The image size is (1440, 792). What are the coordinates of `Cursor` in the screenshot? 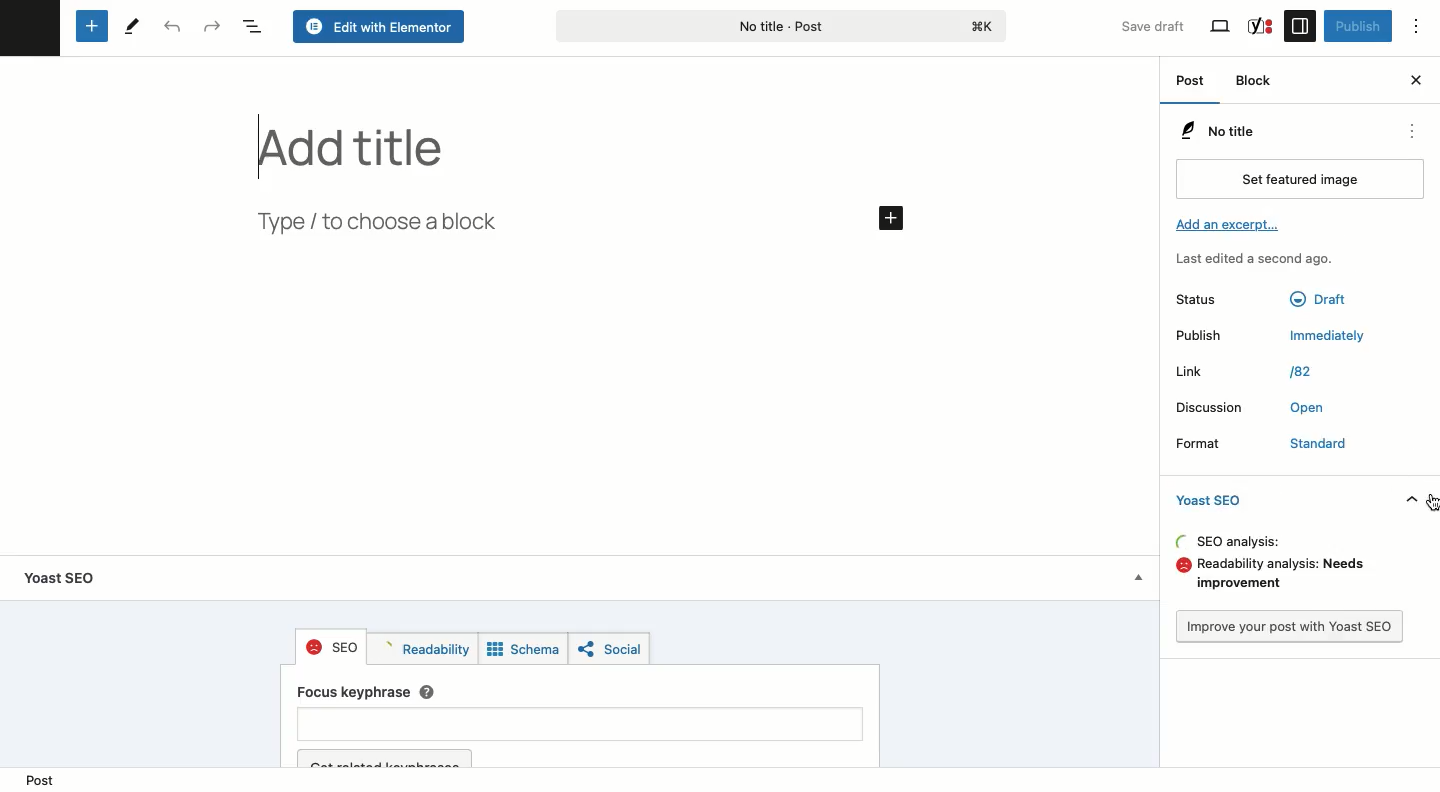 It's located at (1431, 501).